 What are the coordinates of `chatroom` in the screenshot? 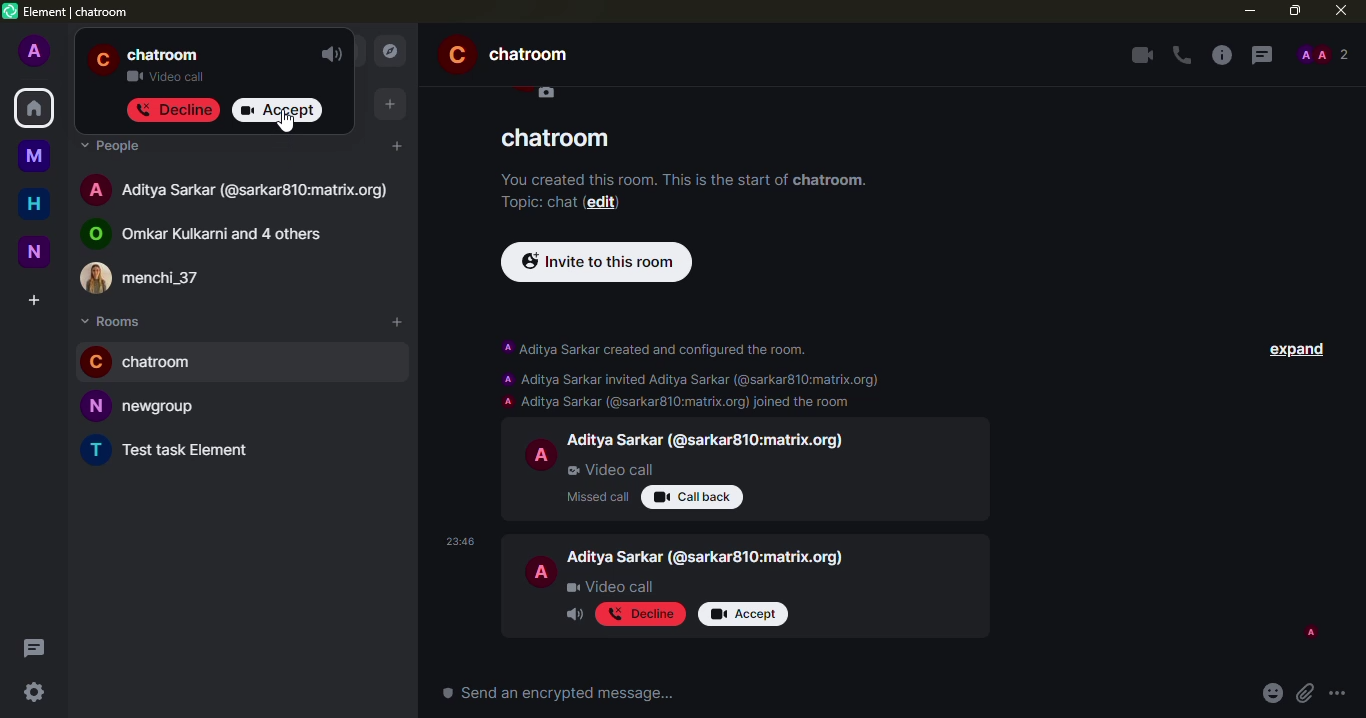 It's located at (165, 55).